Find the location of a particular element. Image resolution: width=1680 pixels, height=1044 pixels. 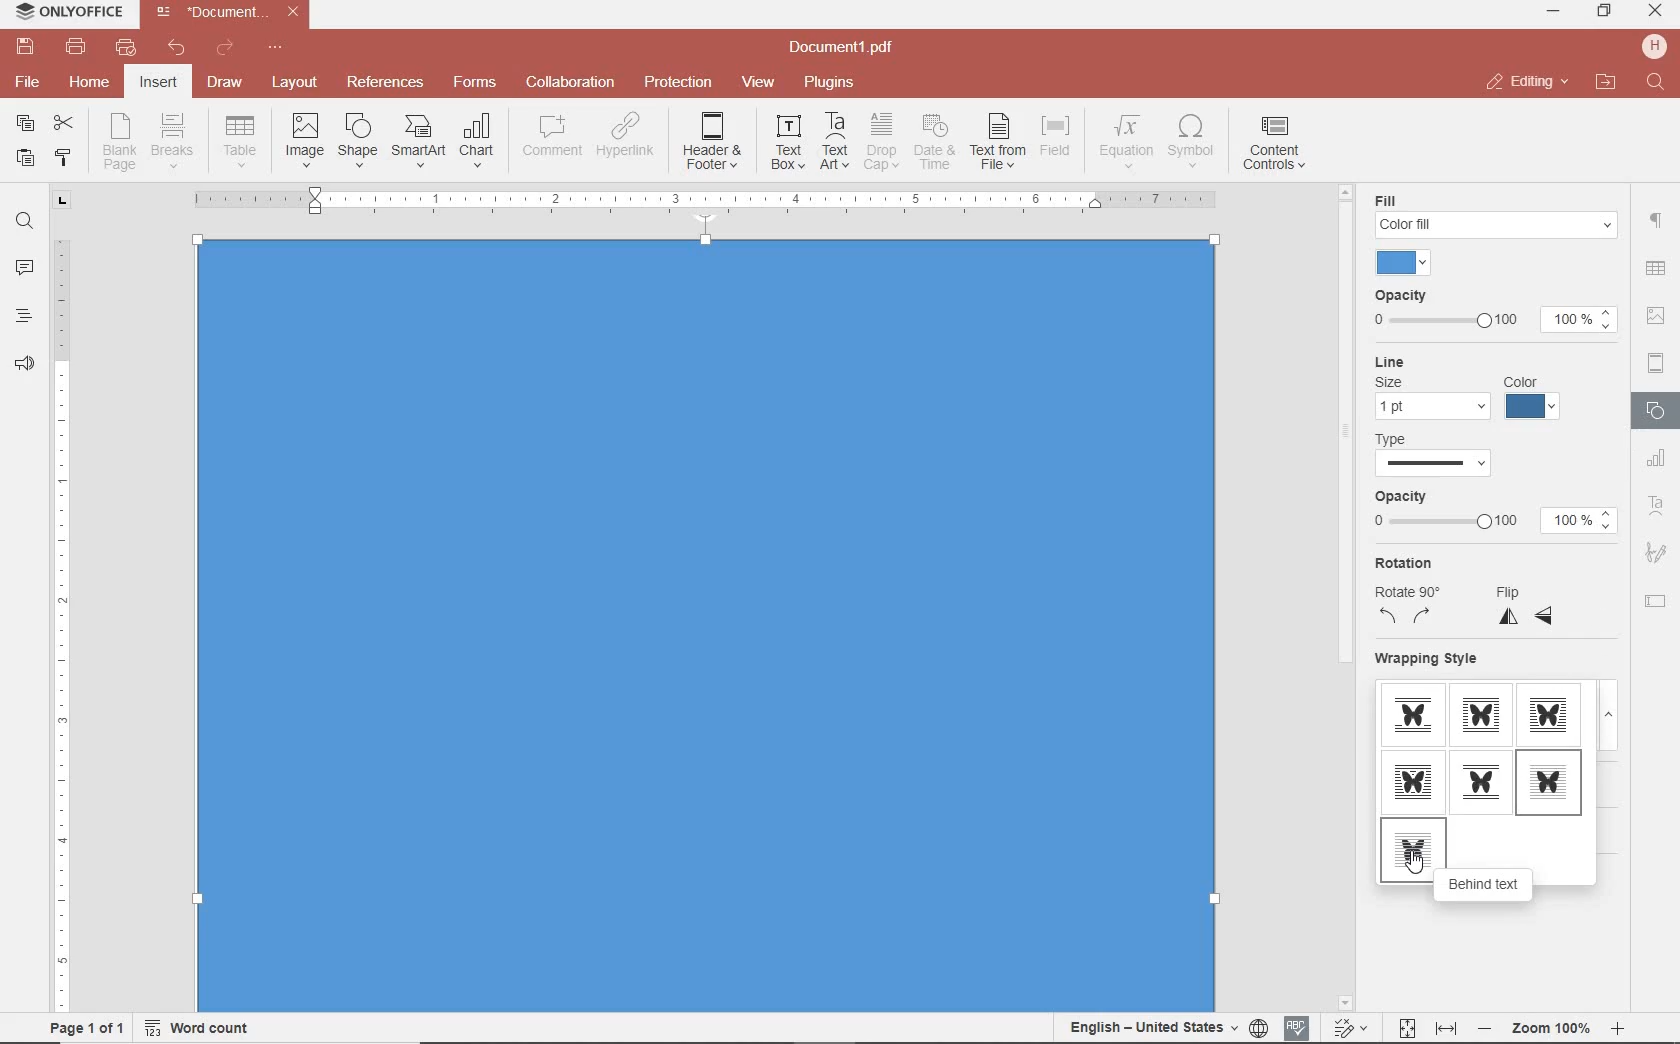

SIGNATURE is located at coordinates (1656, 554).